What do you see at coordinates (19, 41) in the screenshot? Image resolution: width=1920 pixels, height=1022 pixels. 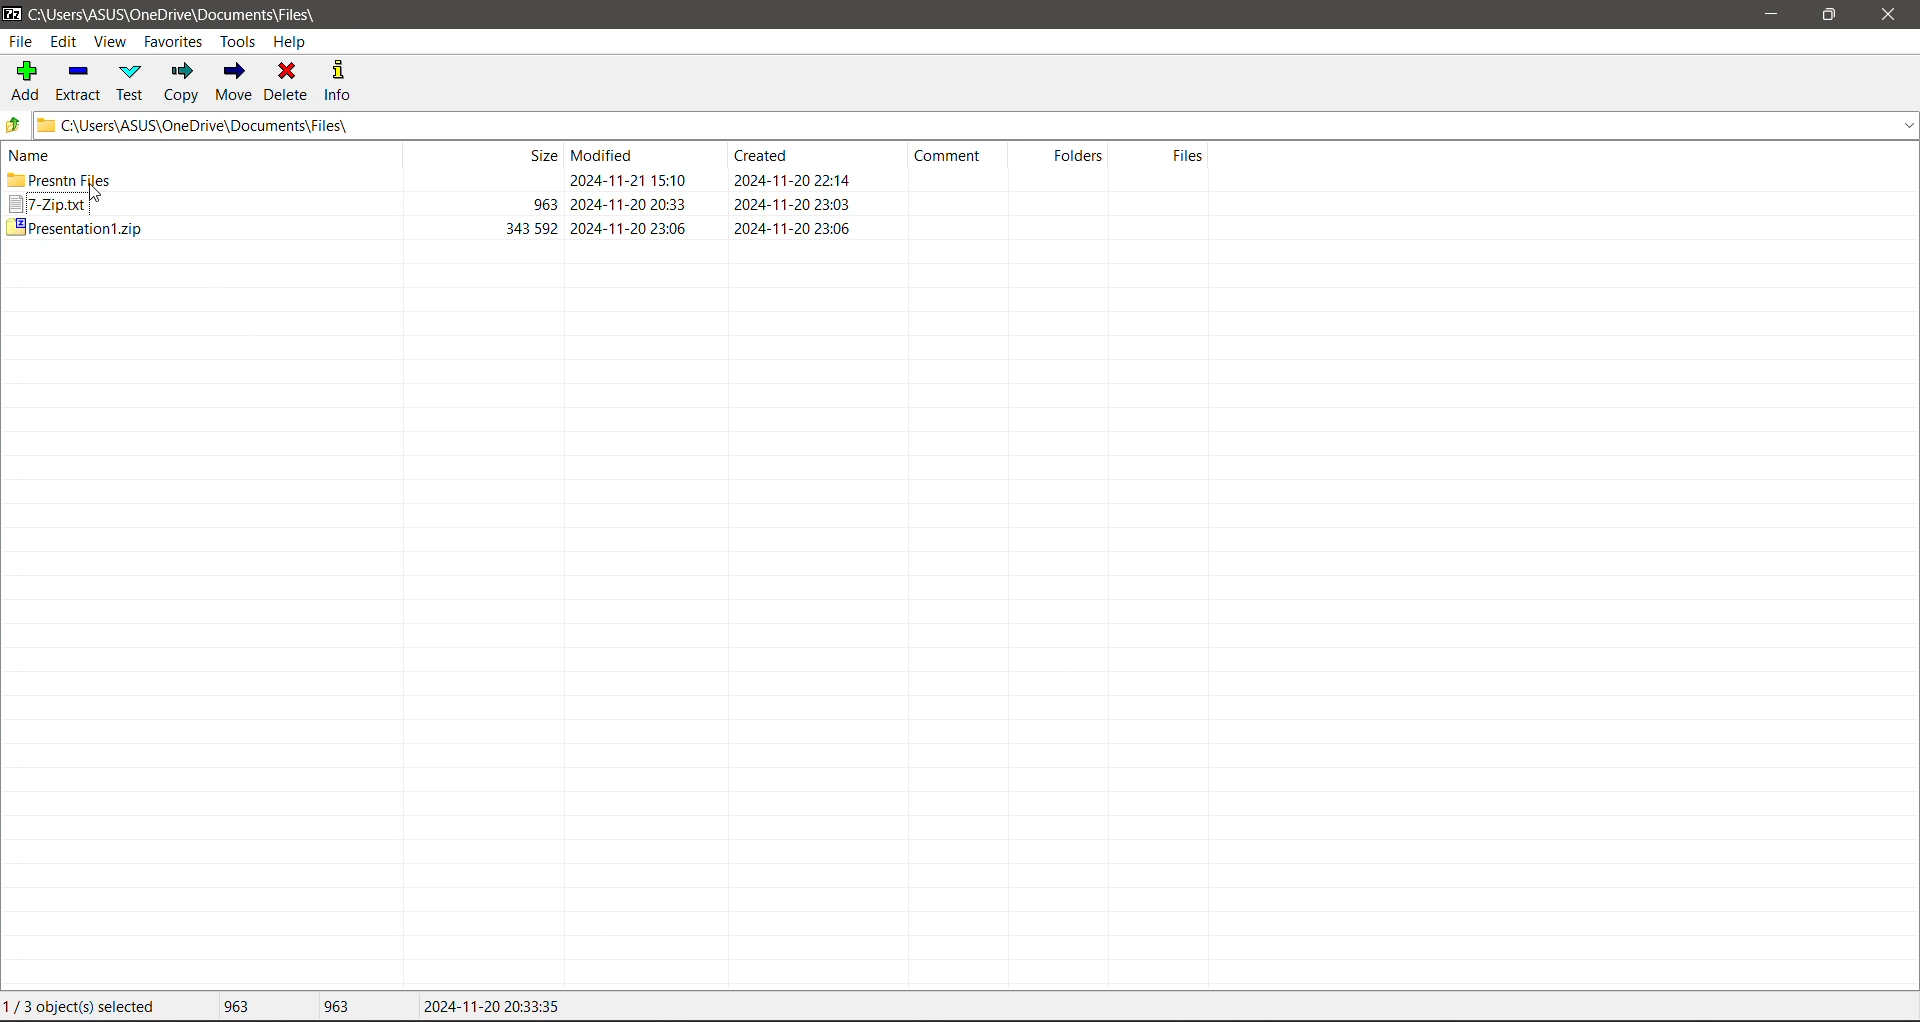 I see `File` at bounding box center [19, 41].